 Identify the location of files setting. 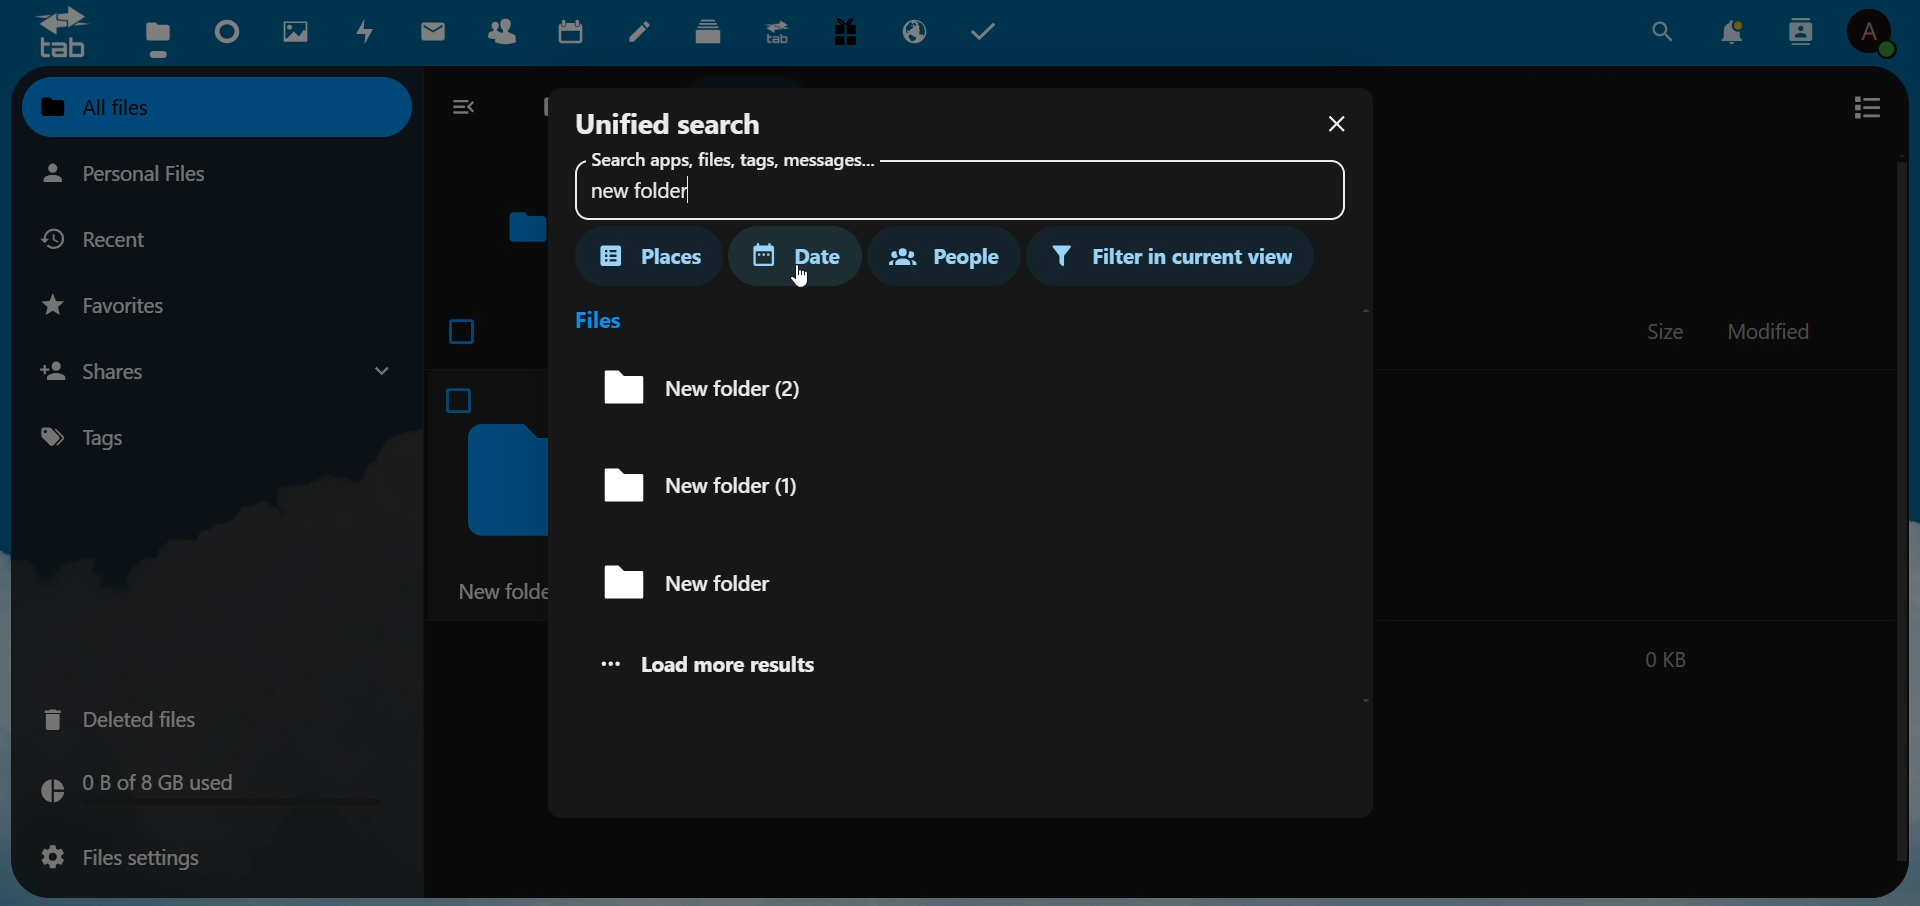
(116, 859).